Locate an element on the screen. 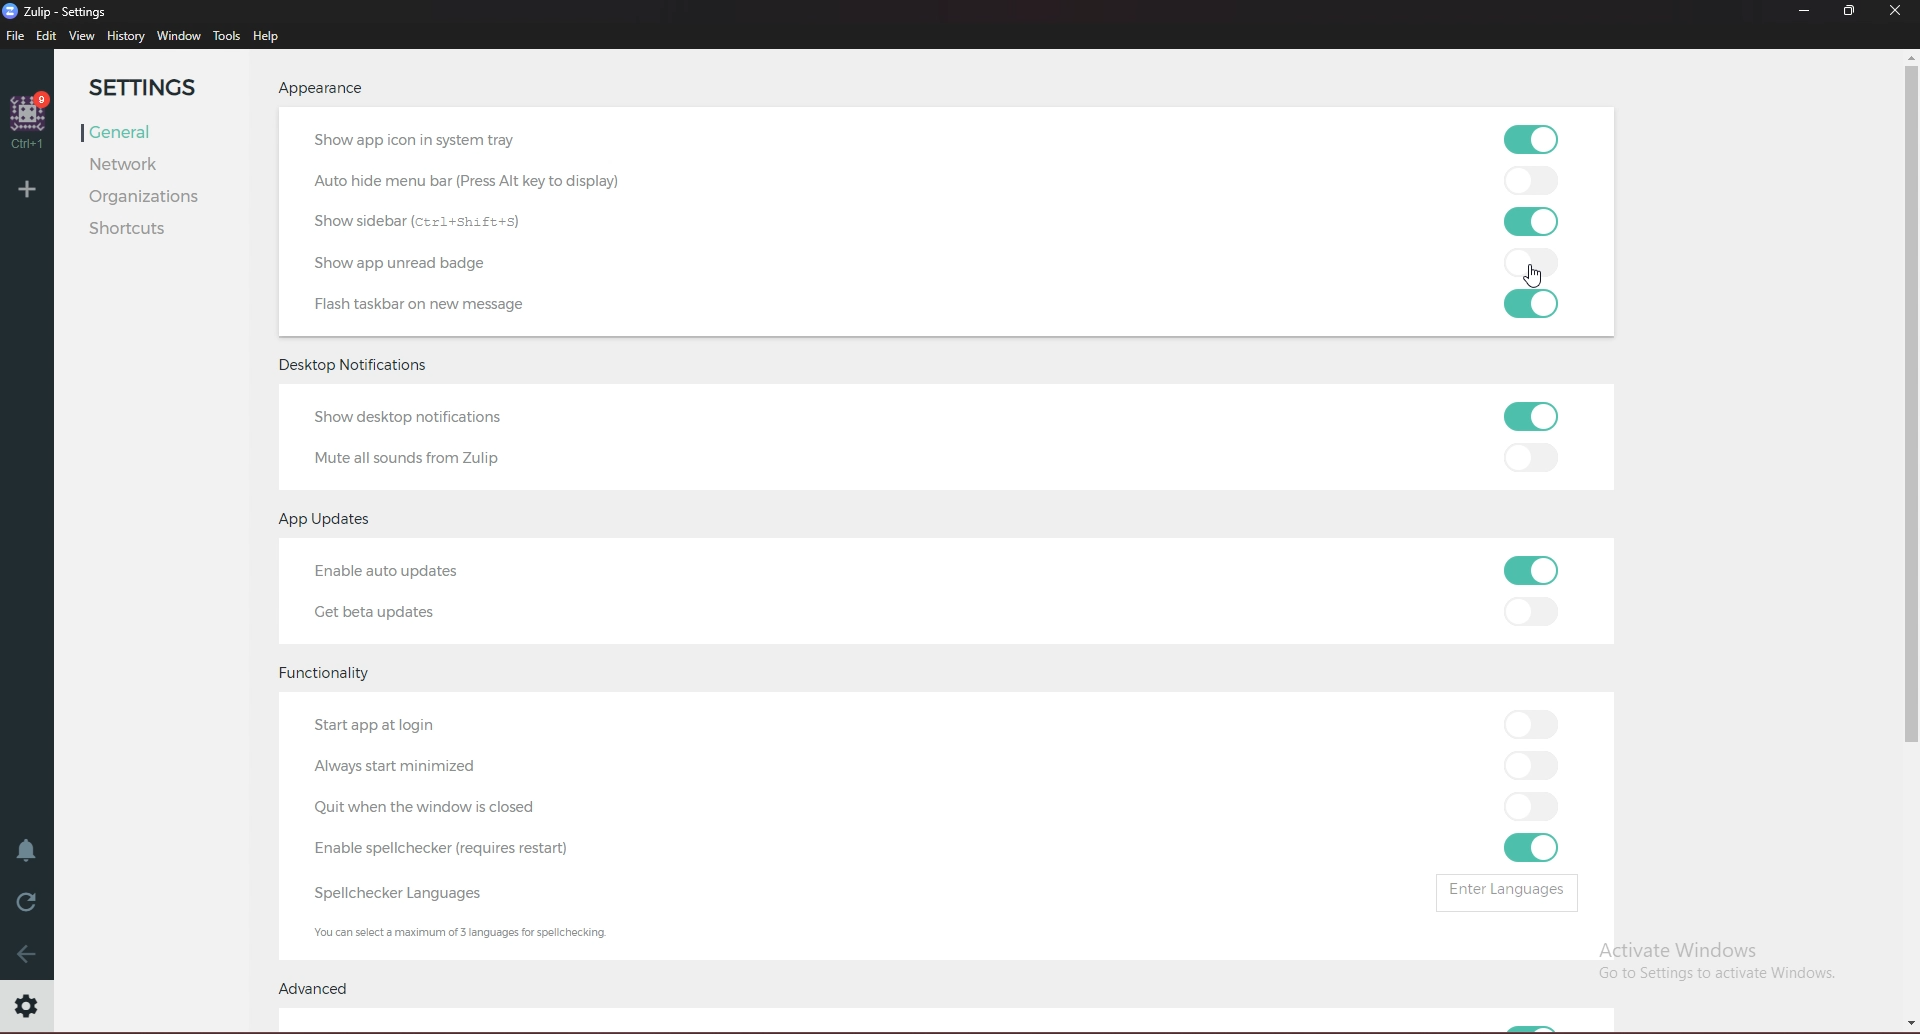 The width and height of the screenshot is (1920, 1034). minimize is located at coordinates (1805, 10).